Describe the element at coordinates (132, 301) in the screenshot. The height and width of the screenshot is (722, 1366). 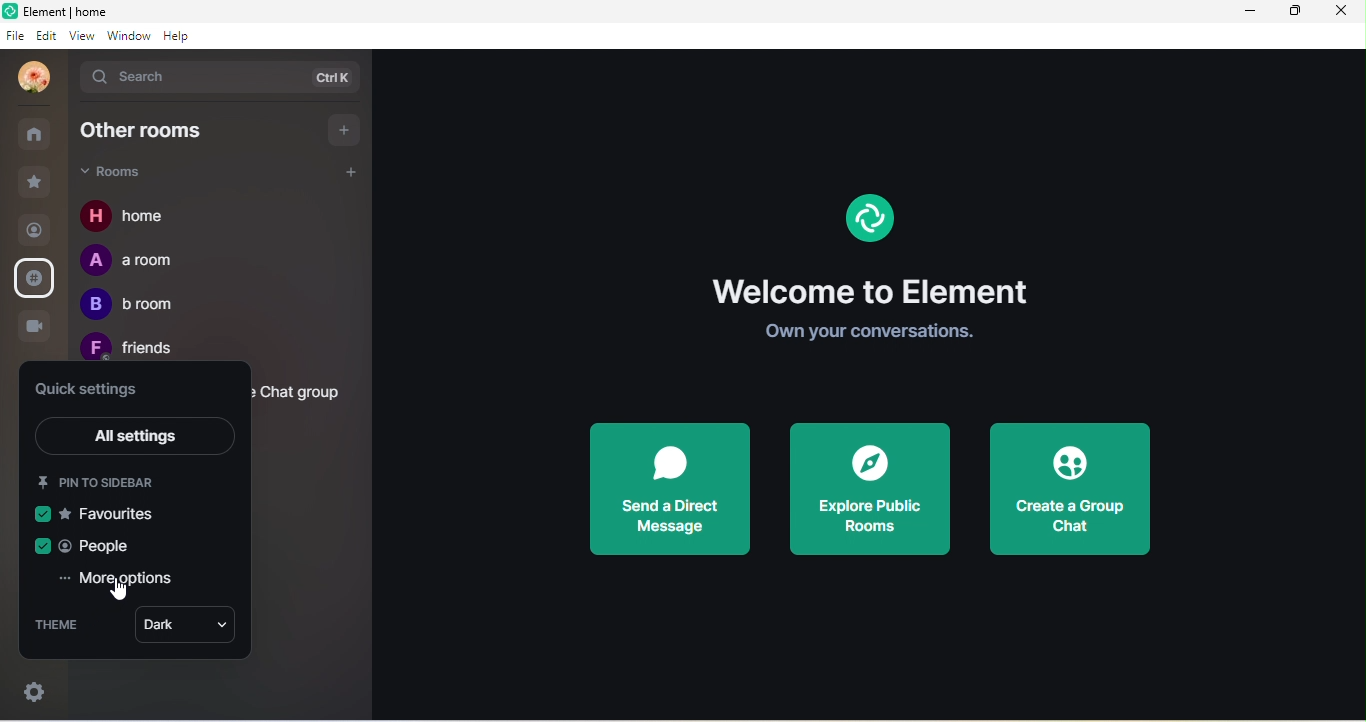
I see `b room` at that location.